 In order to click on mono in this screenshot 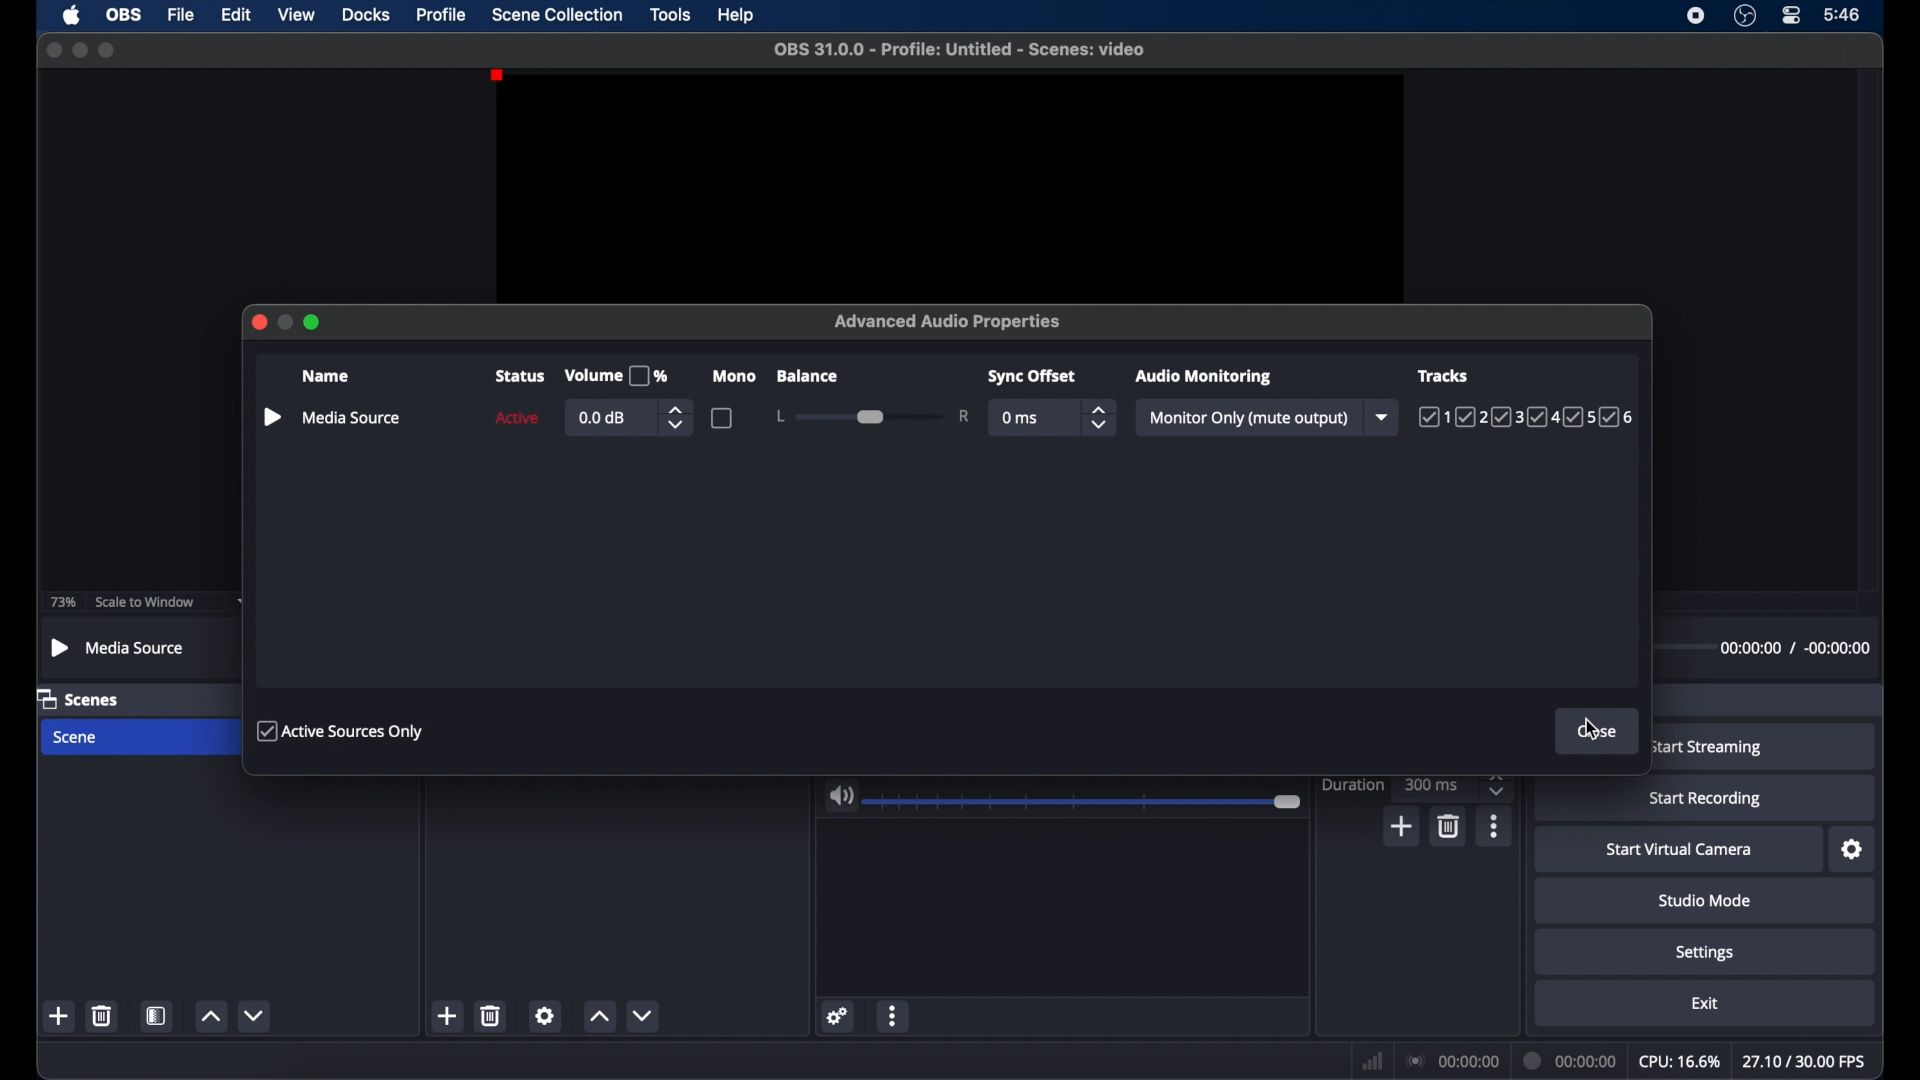, I will do `click(736, 376)`.